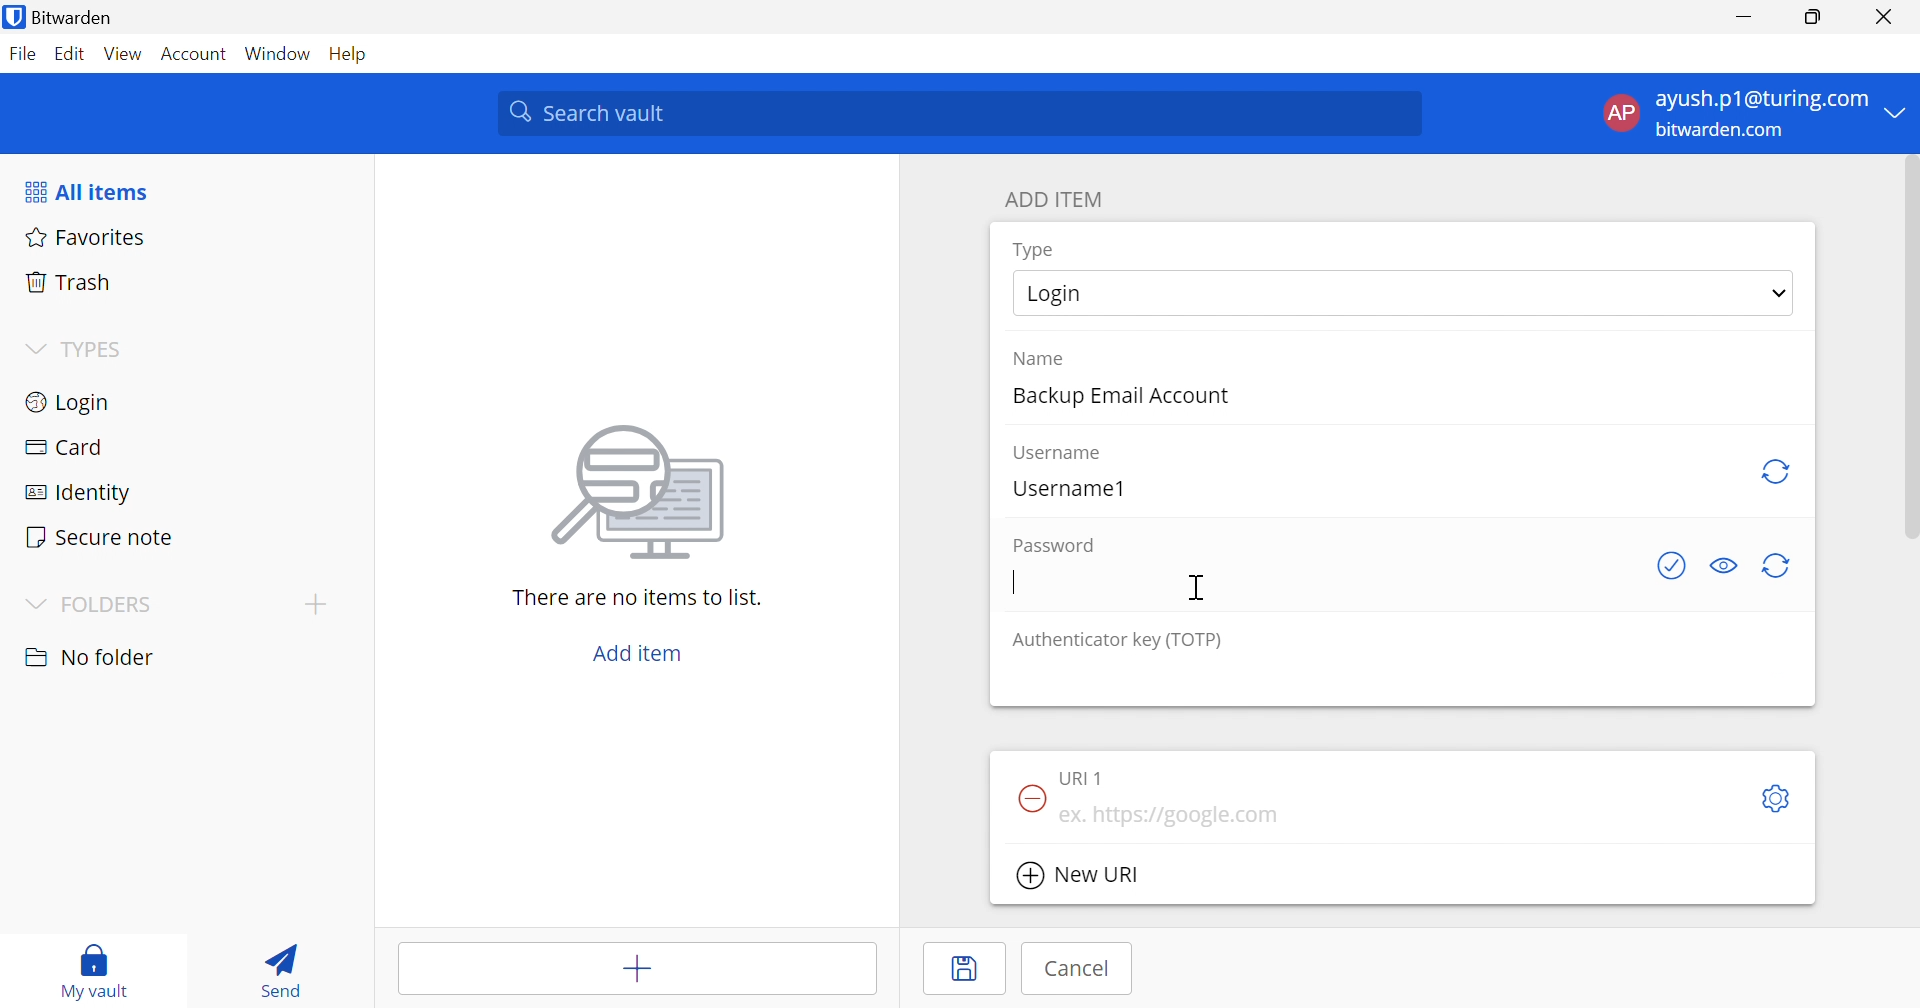  What do you see at coordinates (70, 280) in the screenshot?
I see `Trash` at bounding box center [70, 280].